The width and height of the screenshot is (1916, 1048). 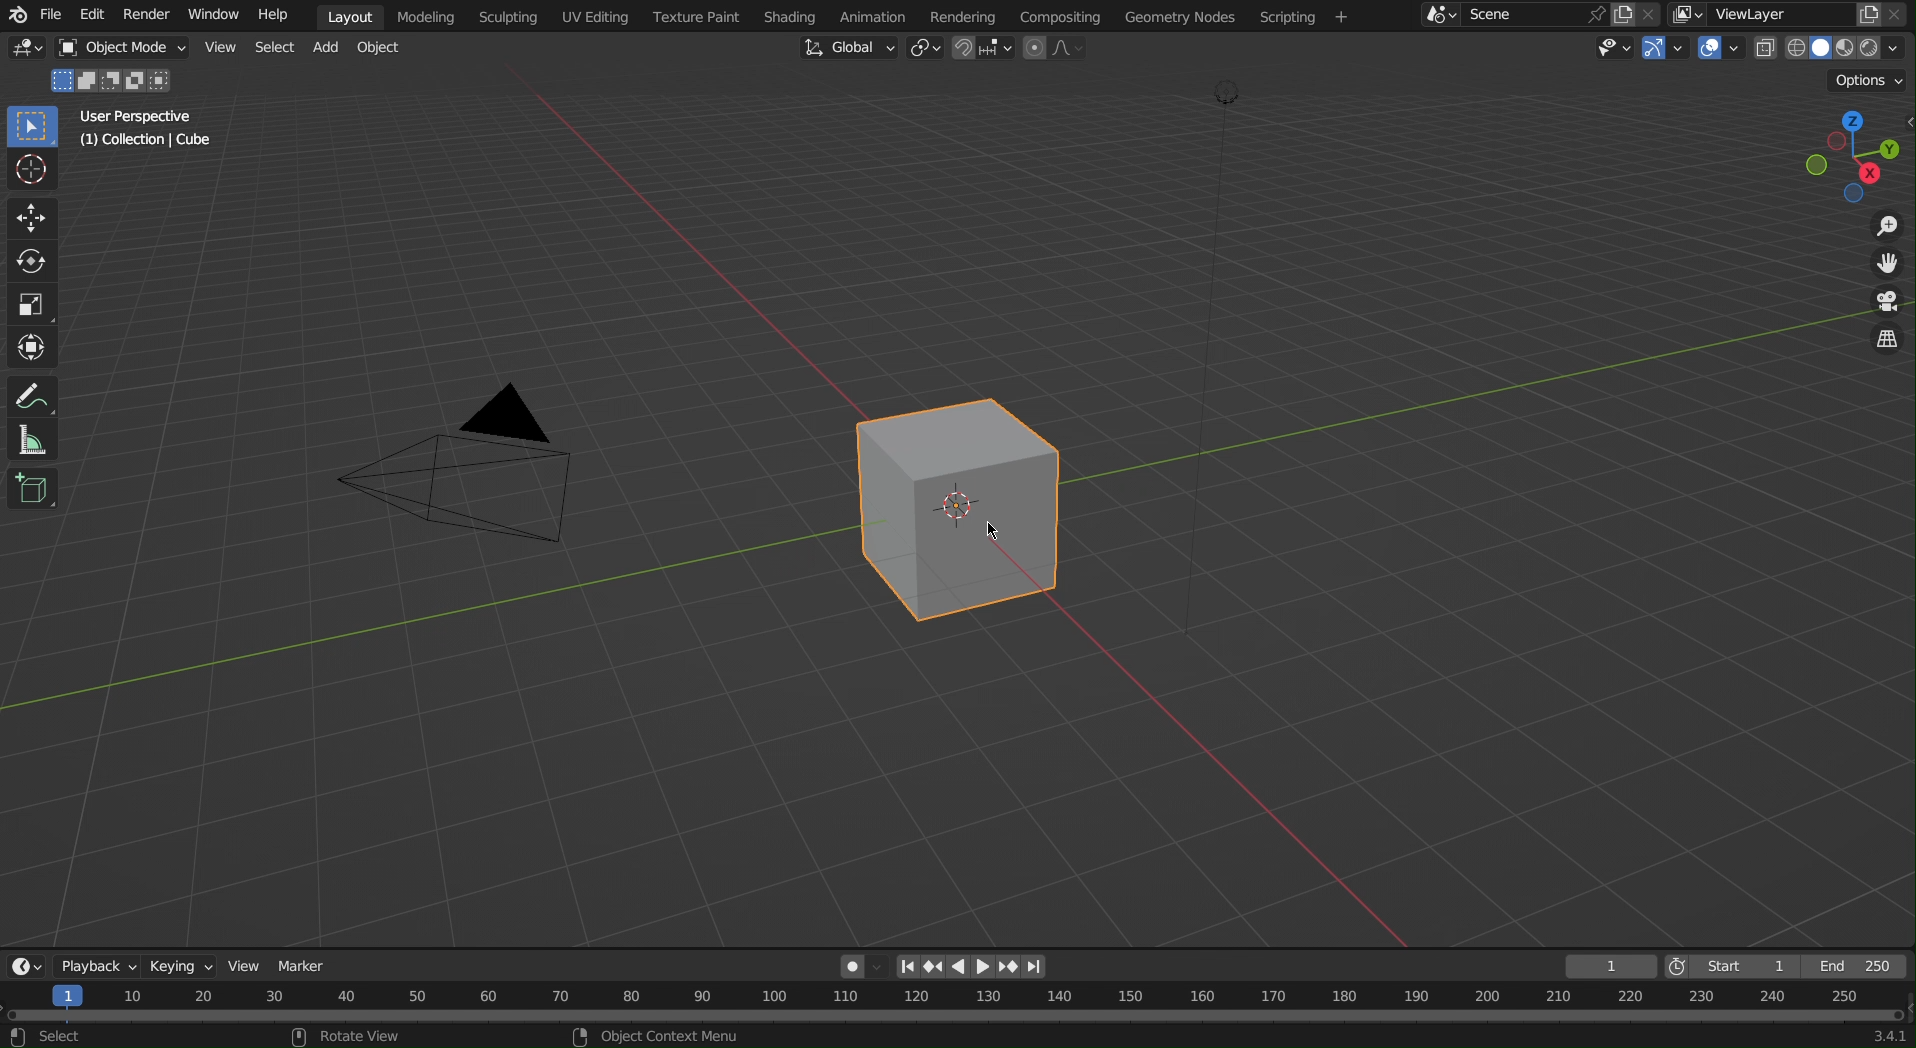 What do you see at coordinates (16, 11) in the screenshot?
I see `Blend logo` at bounding box center [16, 11].